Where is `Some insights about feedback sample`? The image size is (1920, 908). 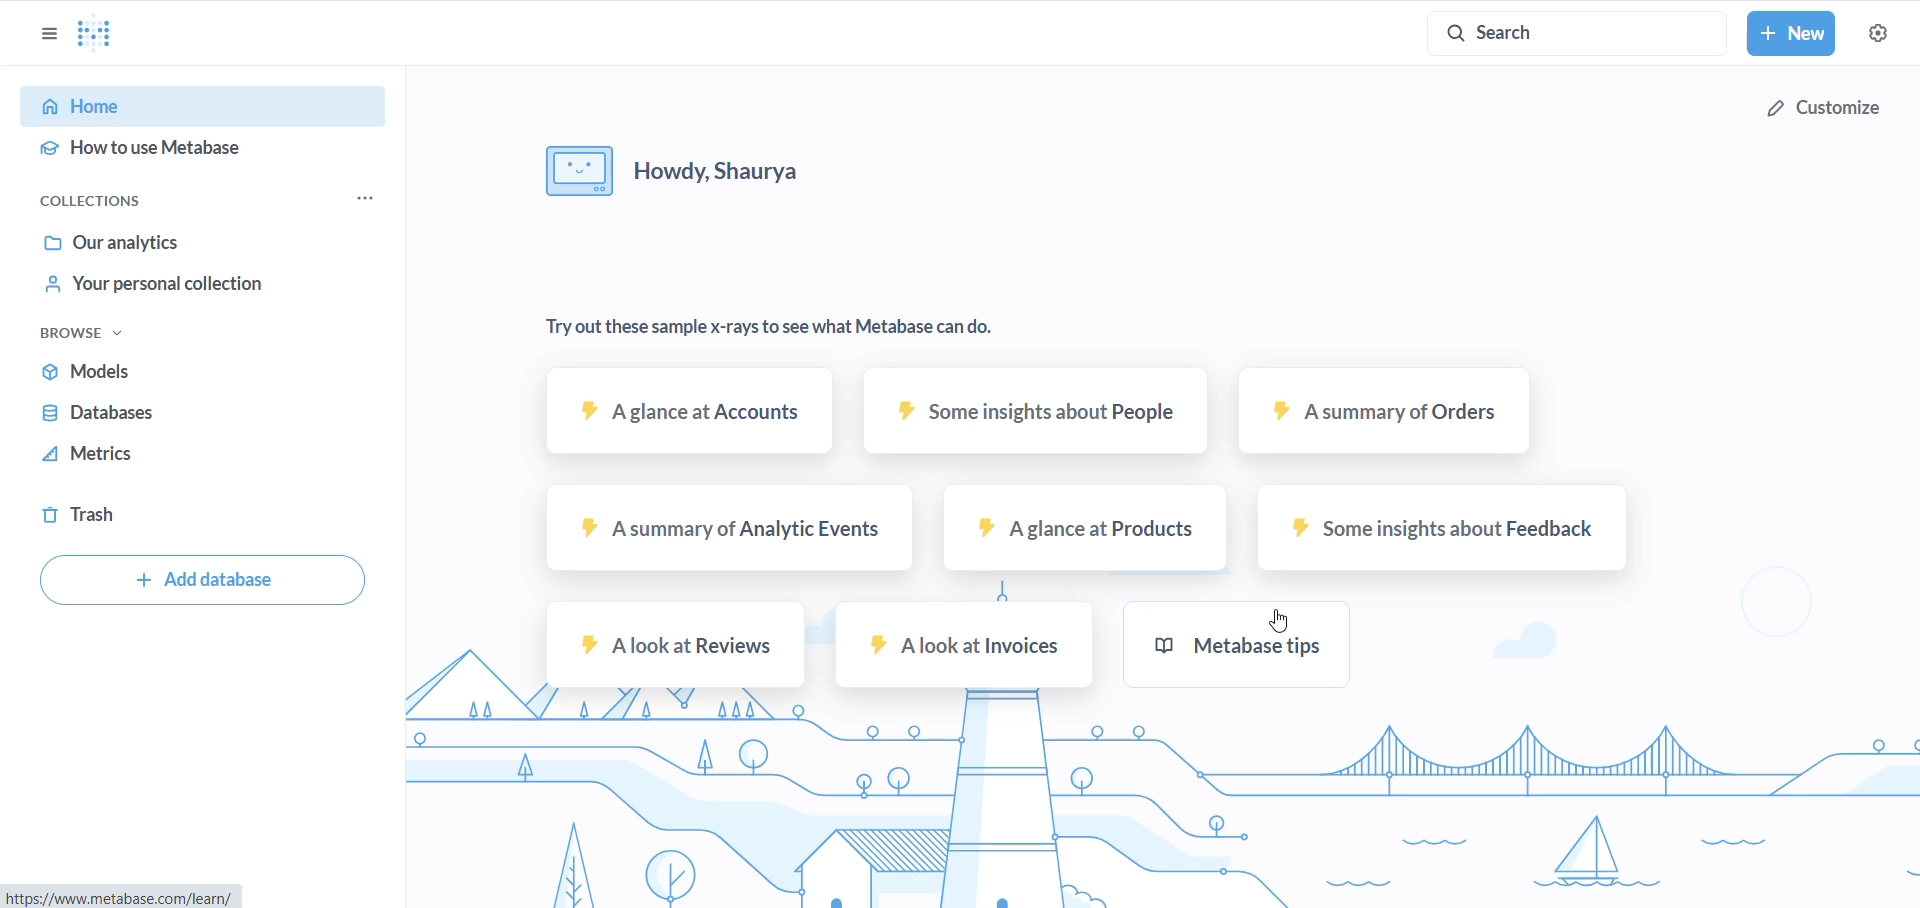 Some insights about feedback sample is located at coordinates (1439, 533).